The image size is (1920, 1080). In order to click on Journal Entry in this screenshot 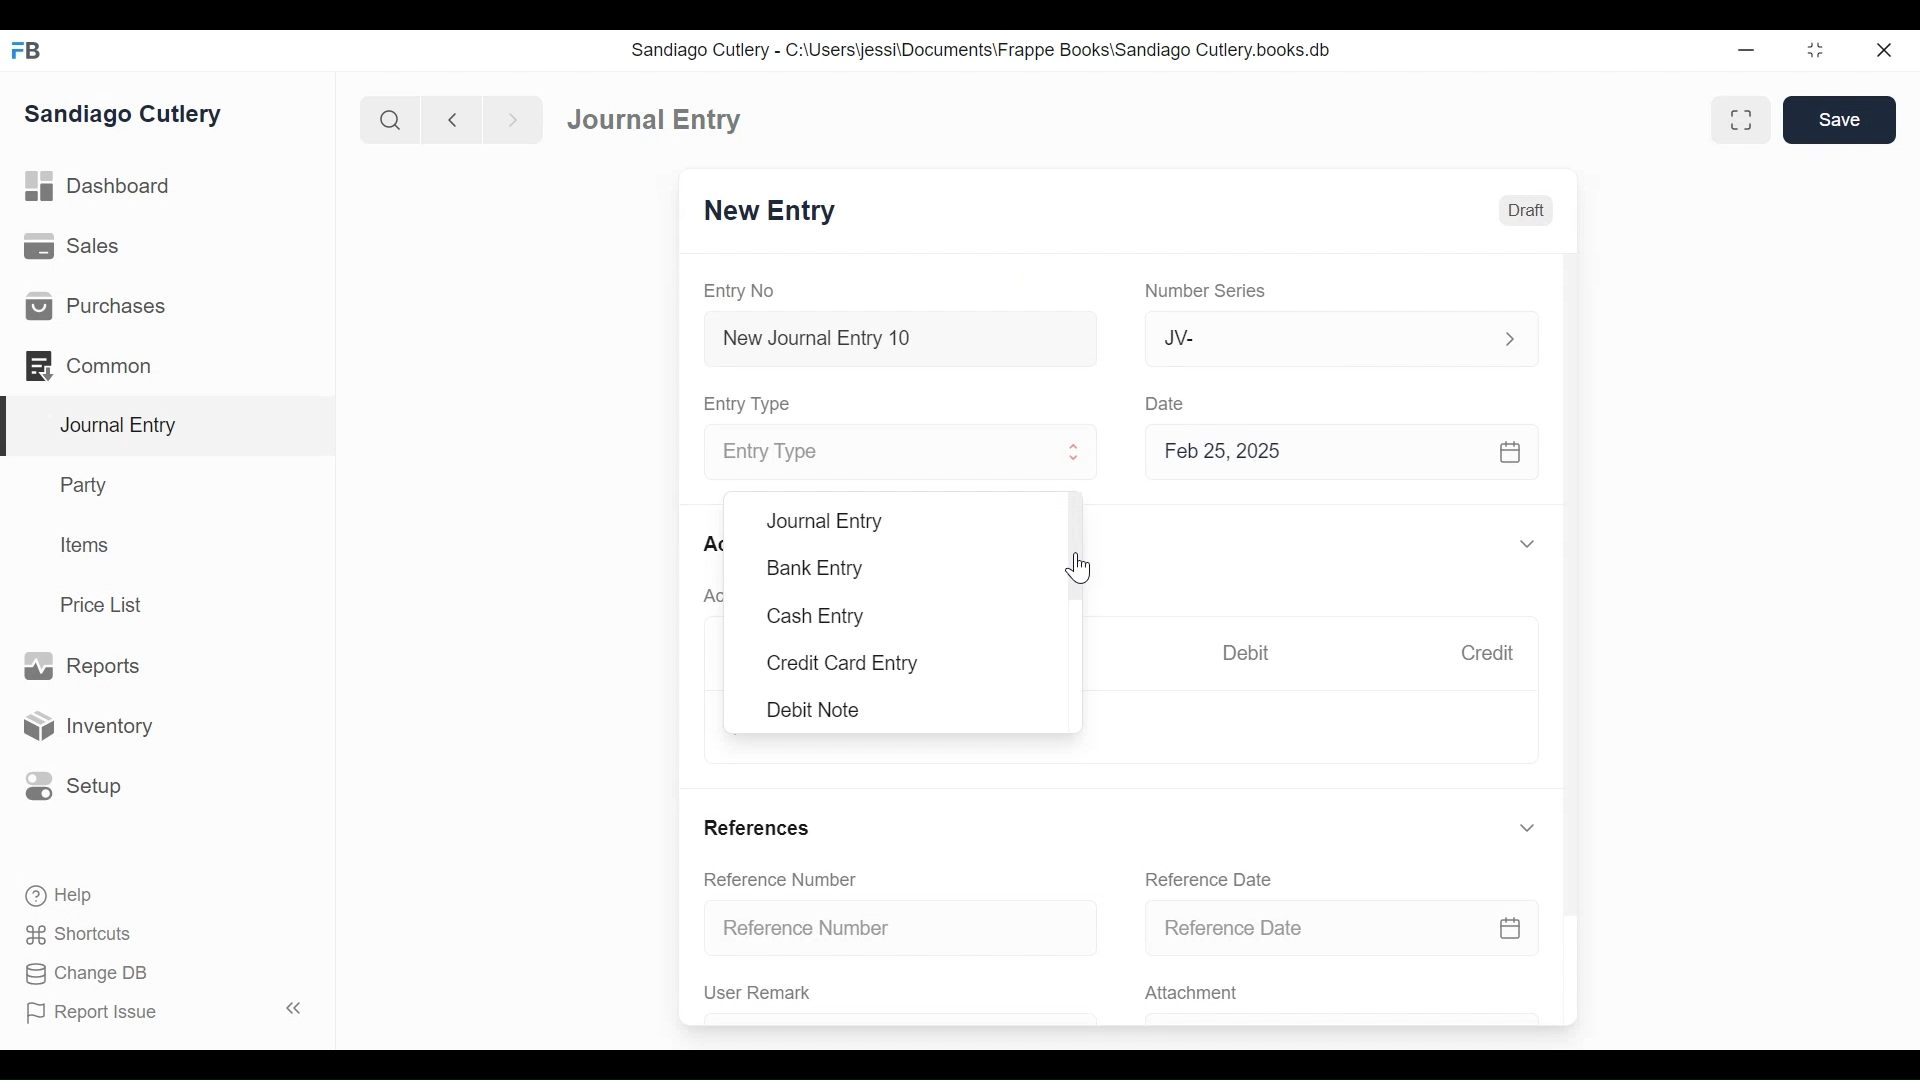, I will do `click(651, 121)`.